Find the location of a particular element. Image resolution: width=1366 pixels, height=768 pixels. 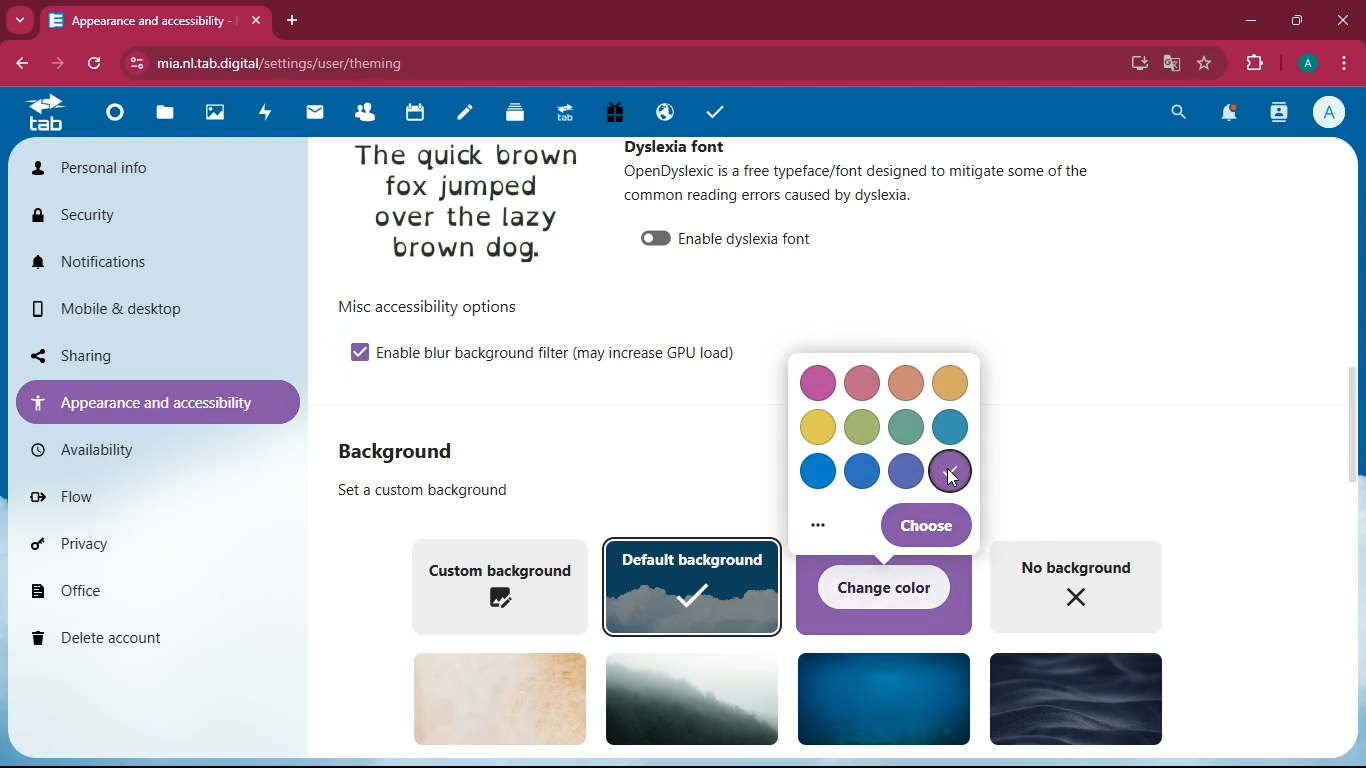

search is located at coordinates (1176, 115).